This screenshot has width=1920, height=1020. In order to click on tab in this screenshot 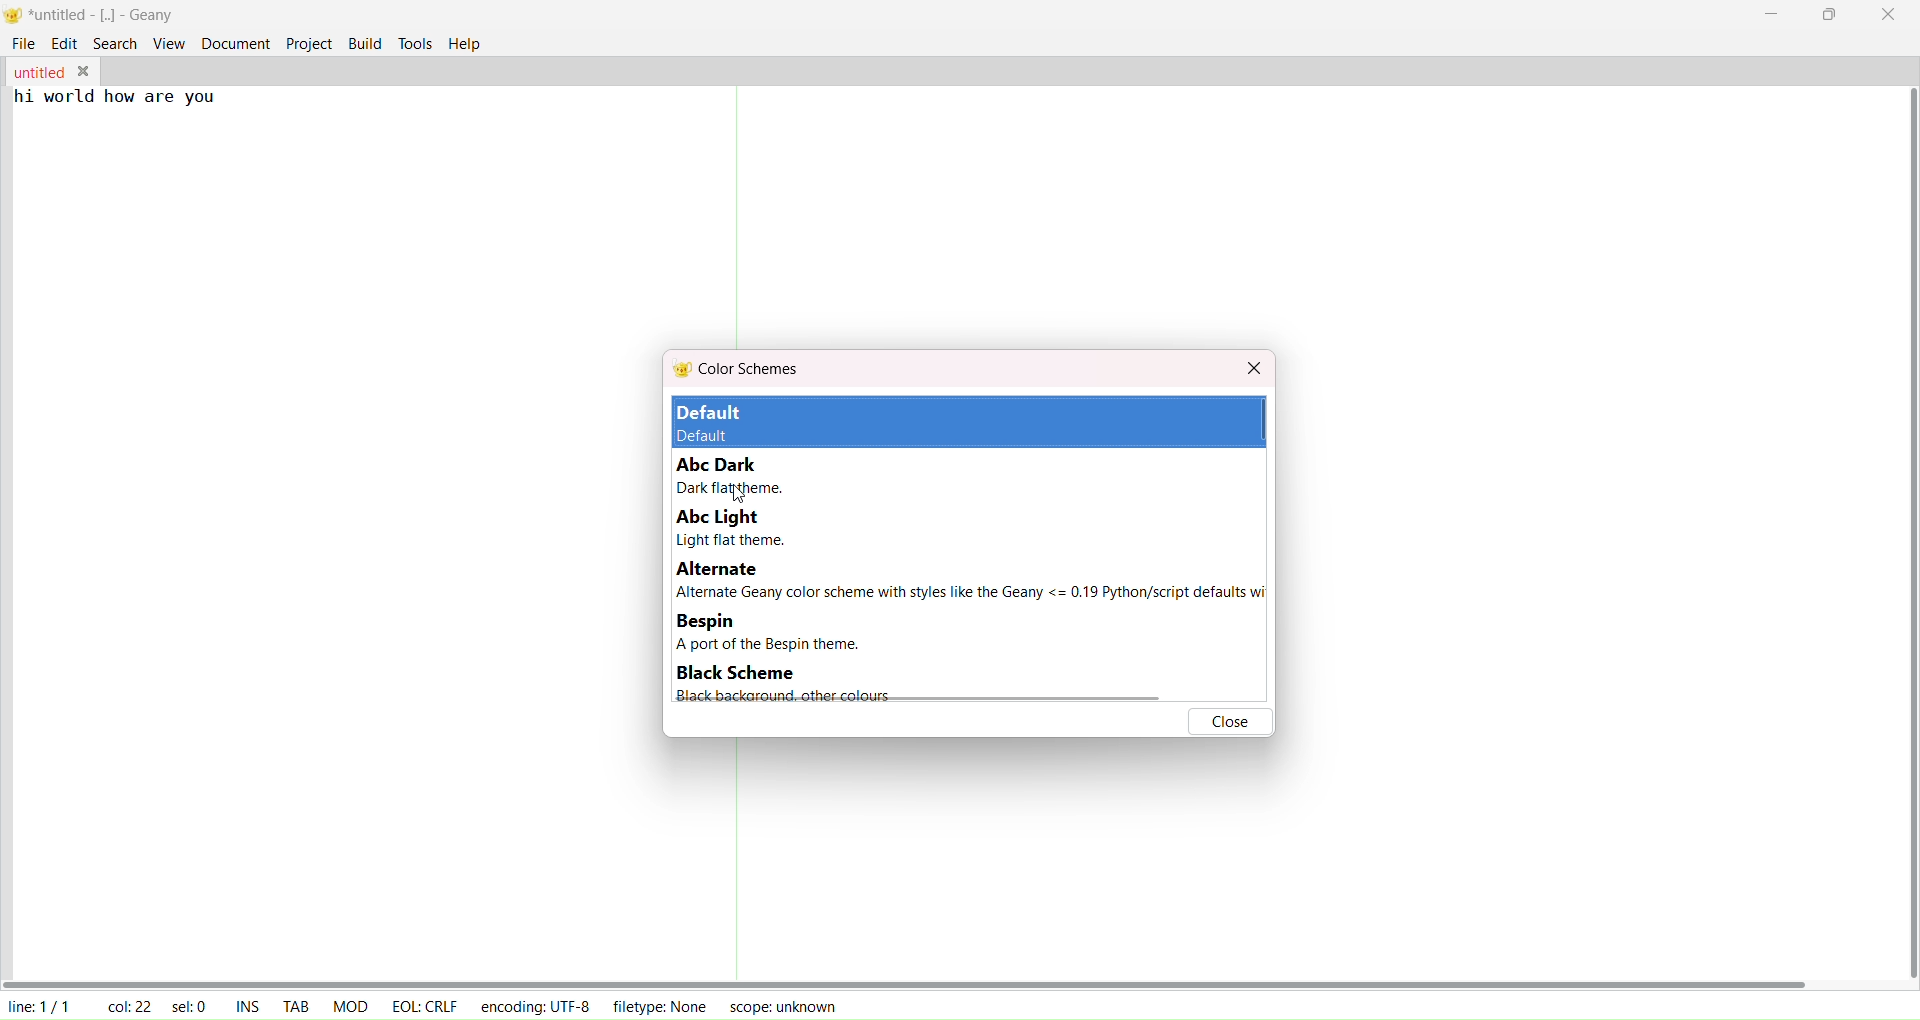, I will do `click(293, 1006)`.